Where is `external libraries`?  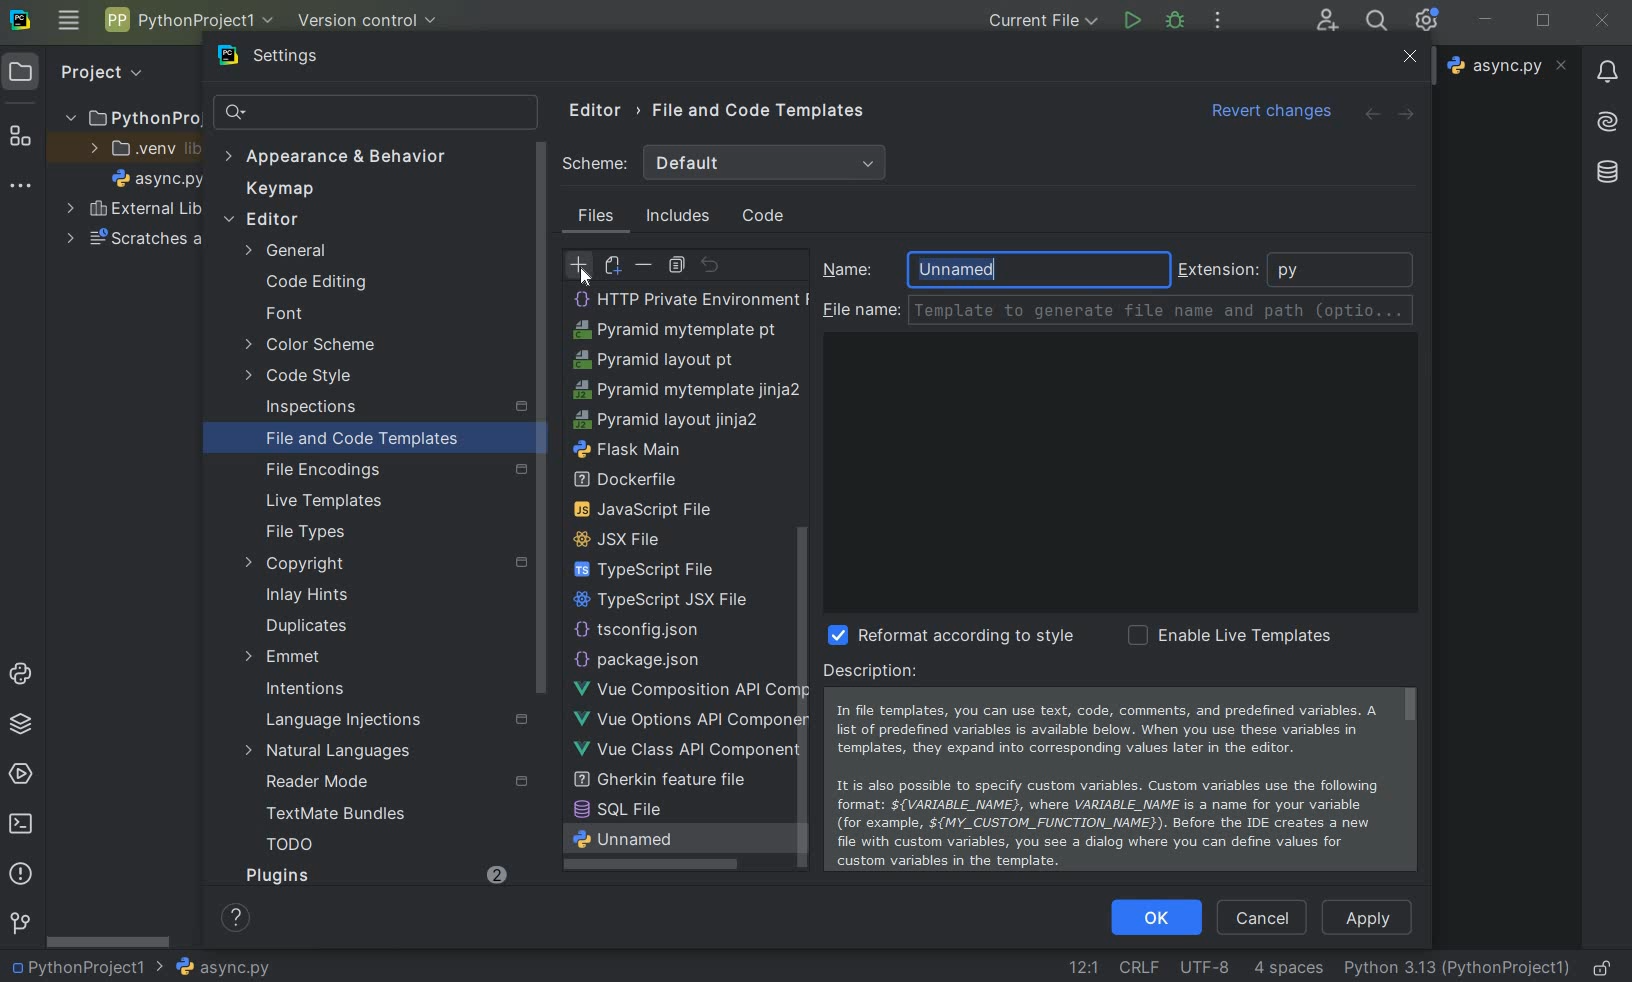 external libraries is located at coordinates (129, 210).